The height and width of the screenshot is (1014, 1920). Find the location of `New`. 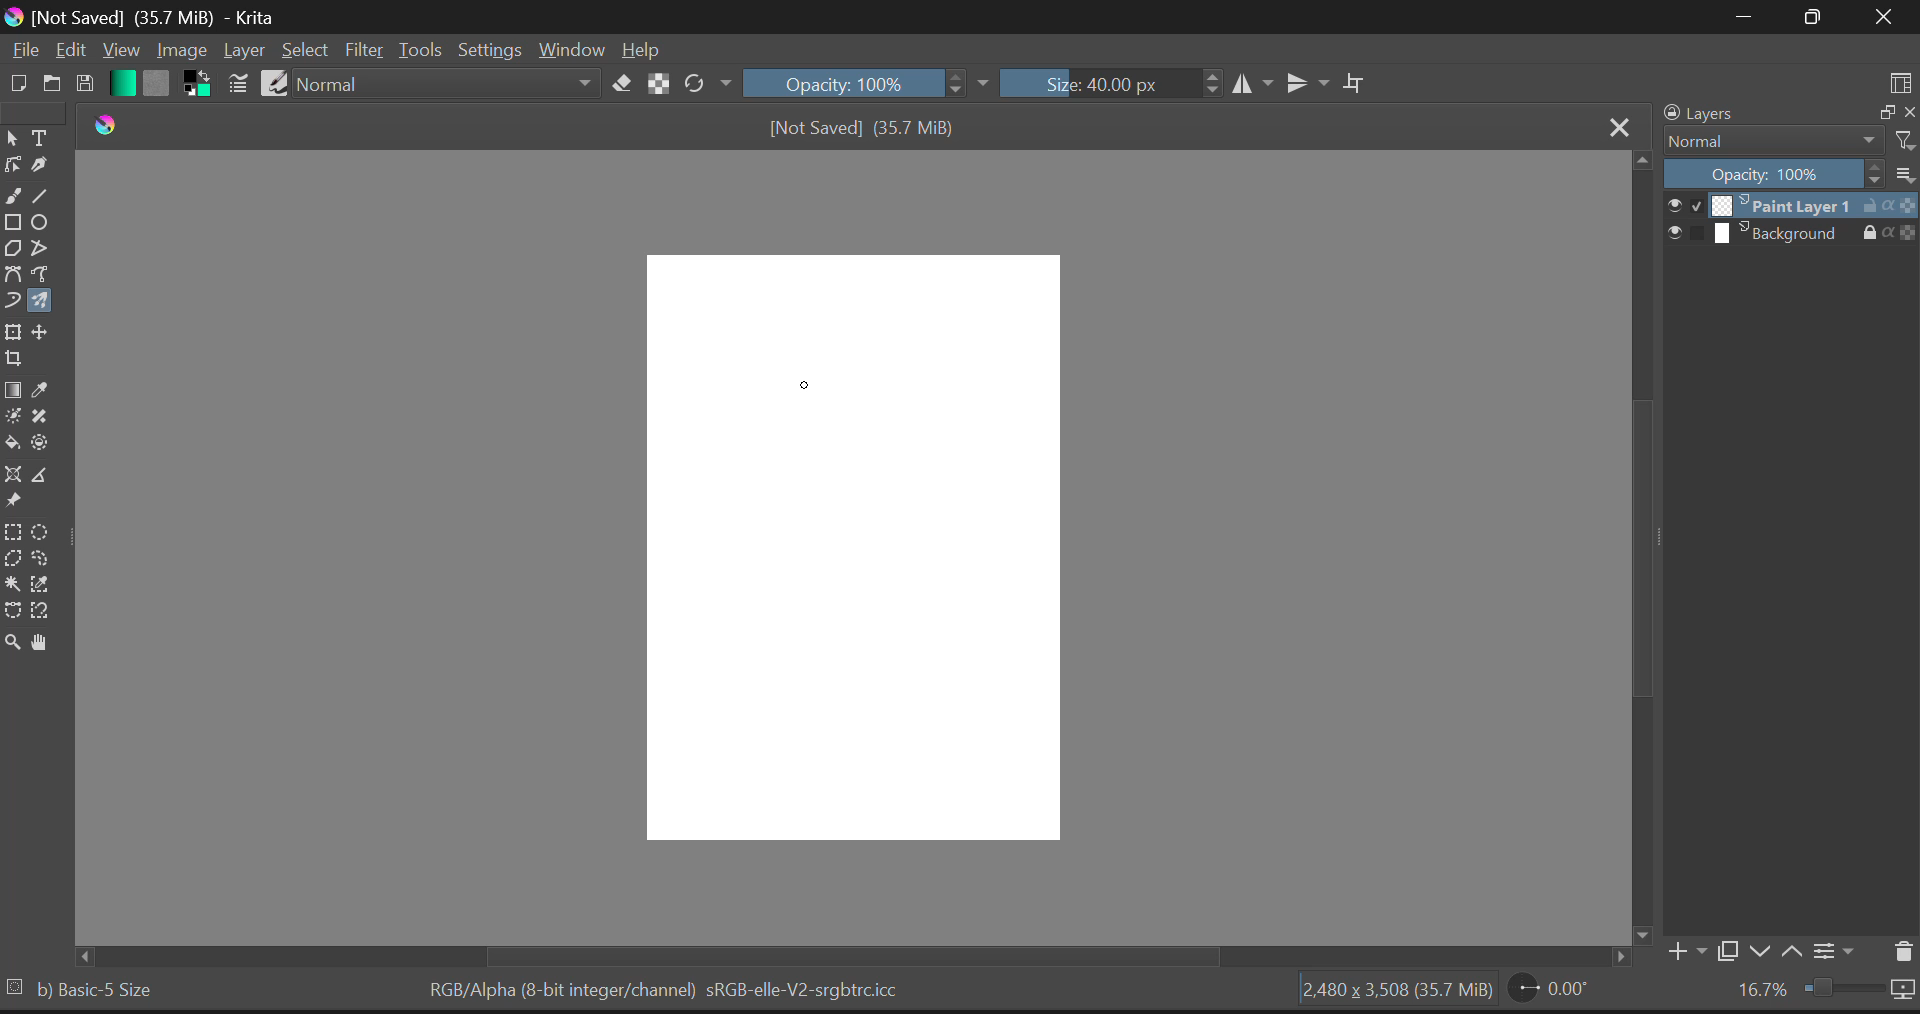

New is located at coordinates (17, 85).